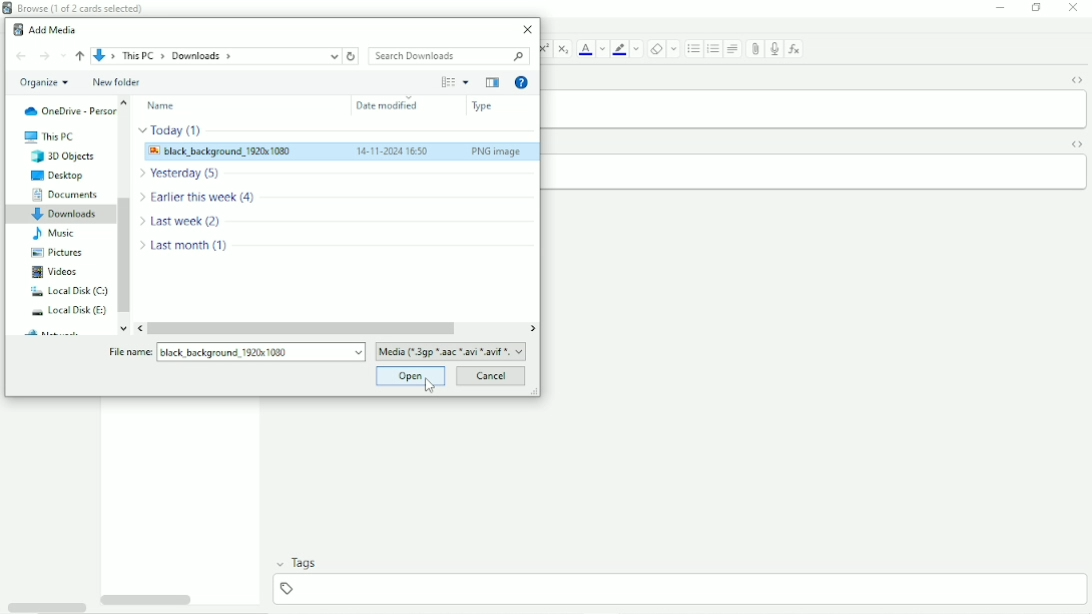 The height and width of the screenshot is (614, 1092). What do you see at coordinates (43, 30) in the screenshot?
I see `Add Media` at bounding box center [43, 30].